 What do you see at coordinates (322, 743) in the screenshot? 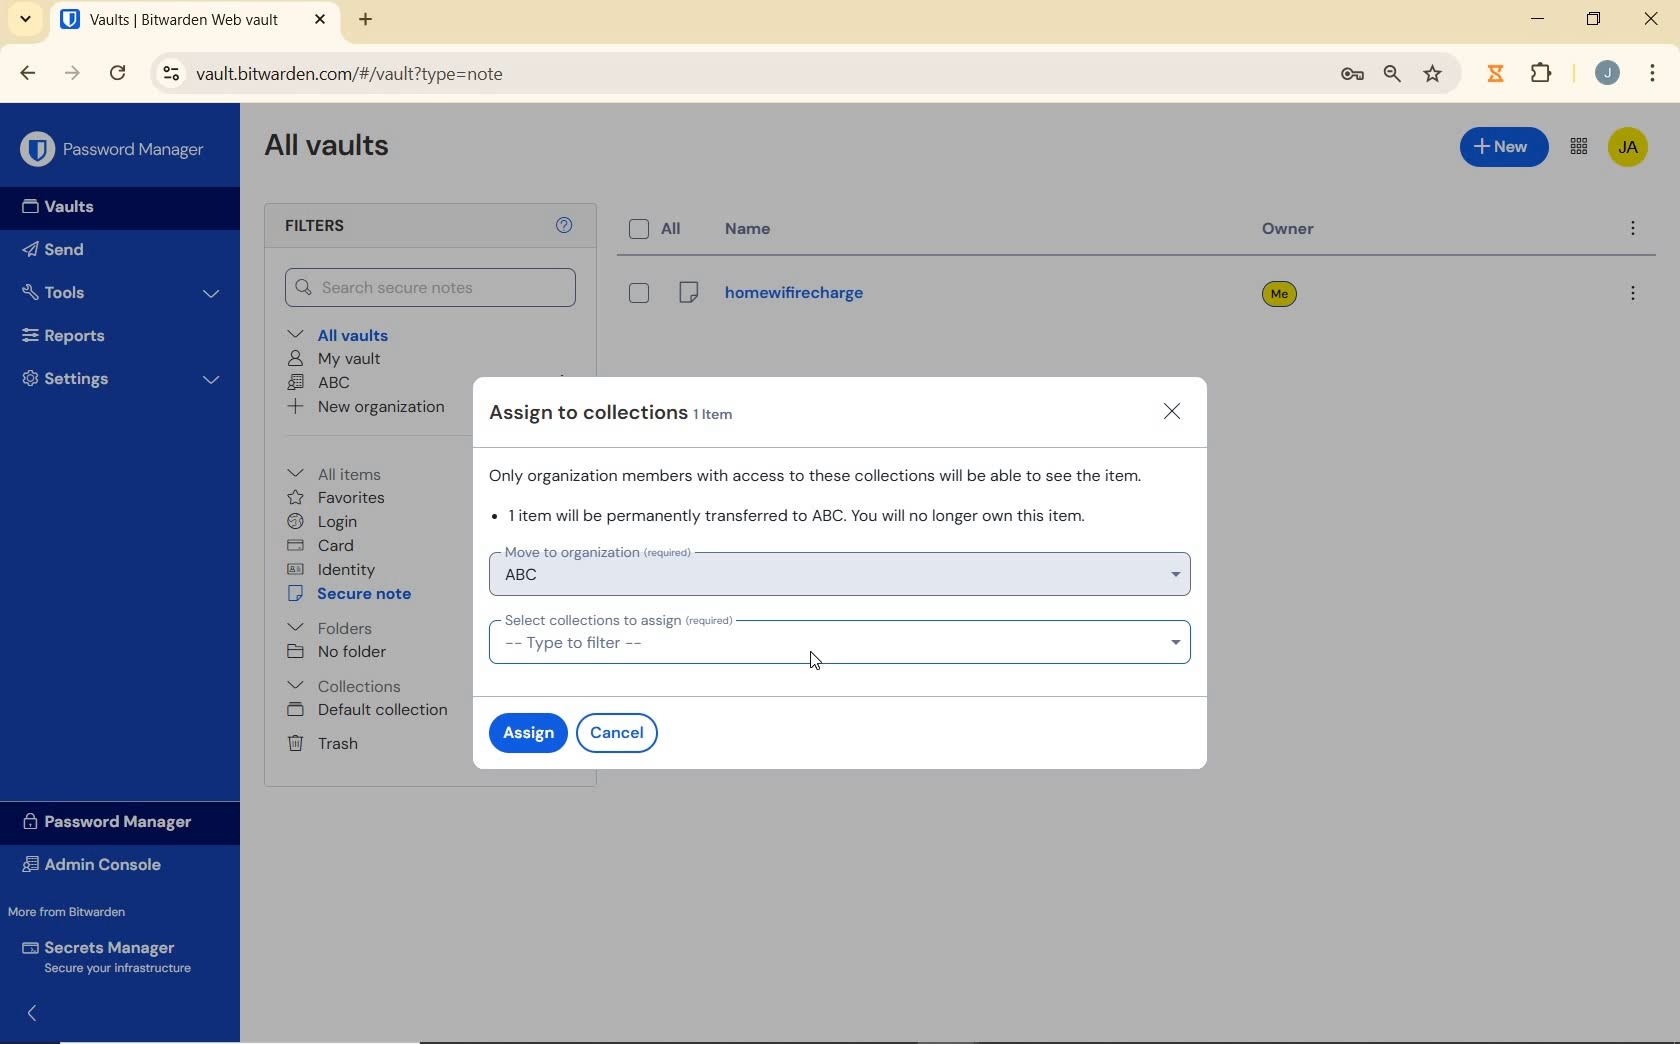
I see `Trash` at bounding box center [322, 743].